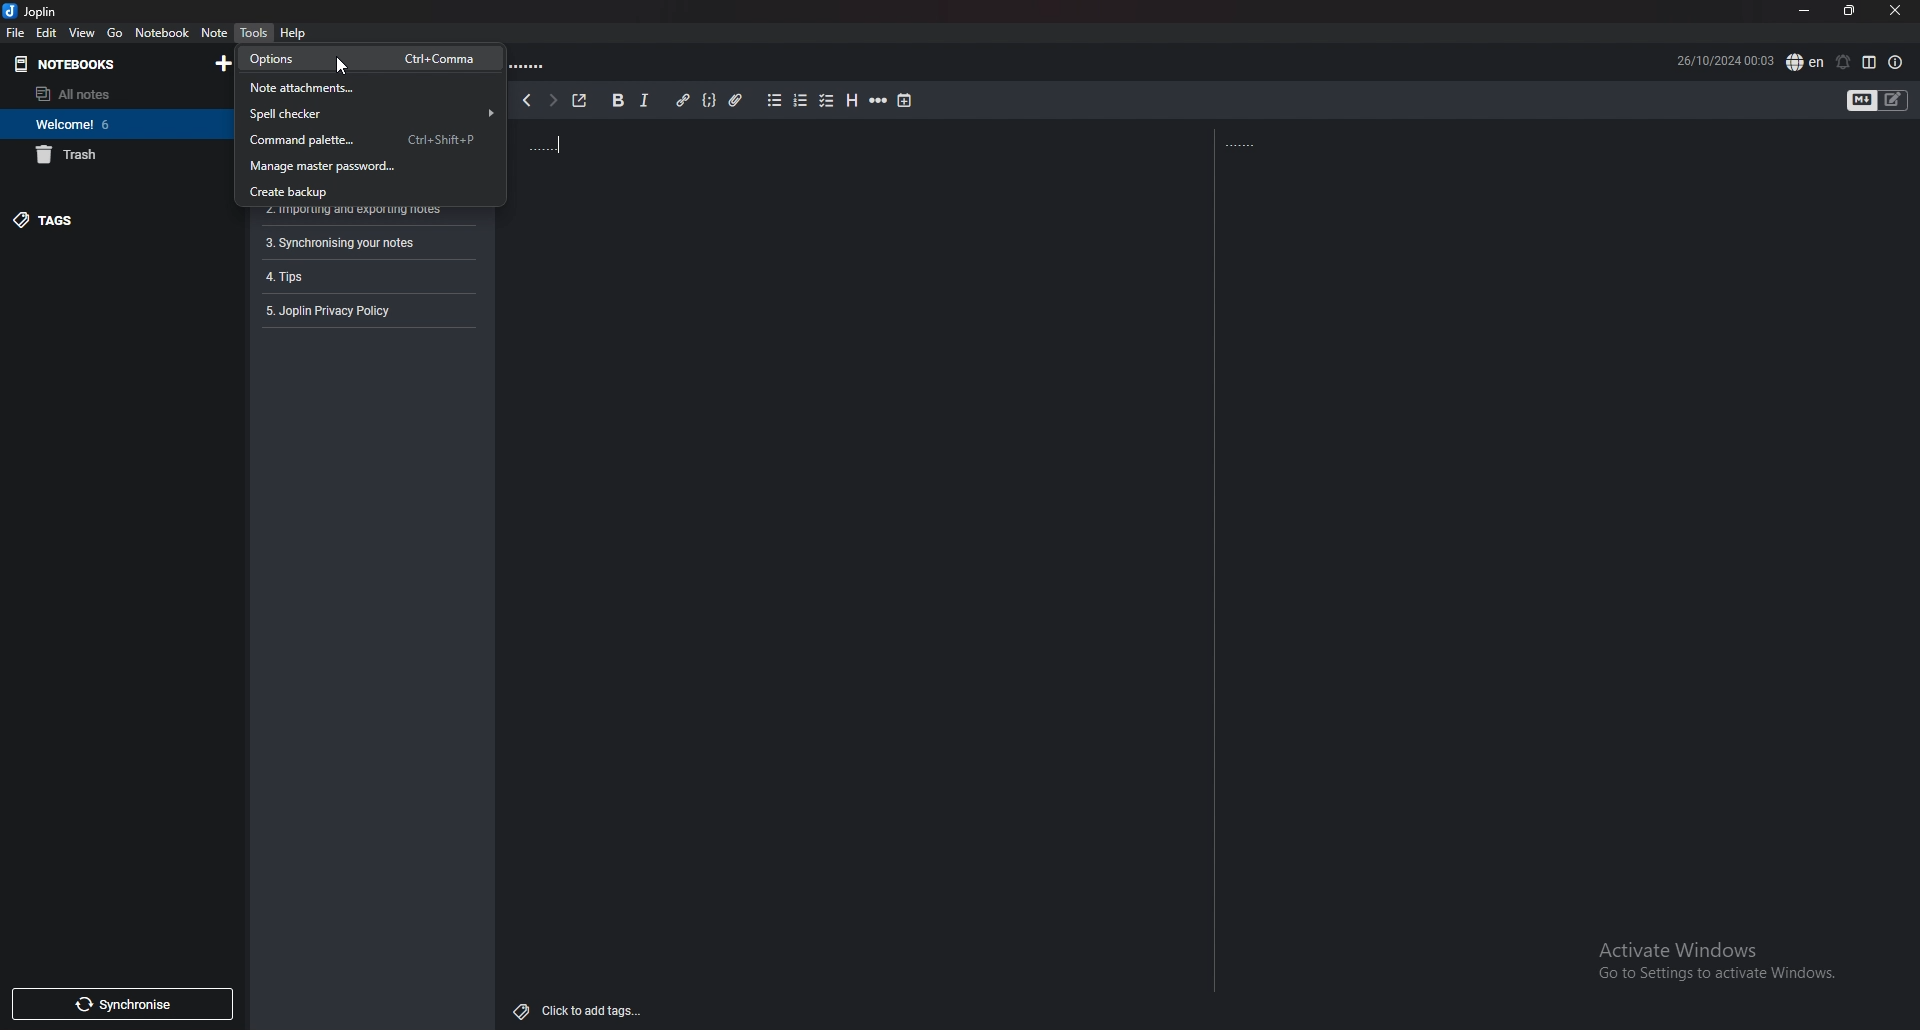  Describe the element at coordinates (854, 100) in the screenshot. I see `heading` at that location.